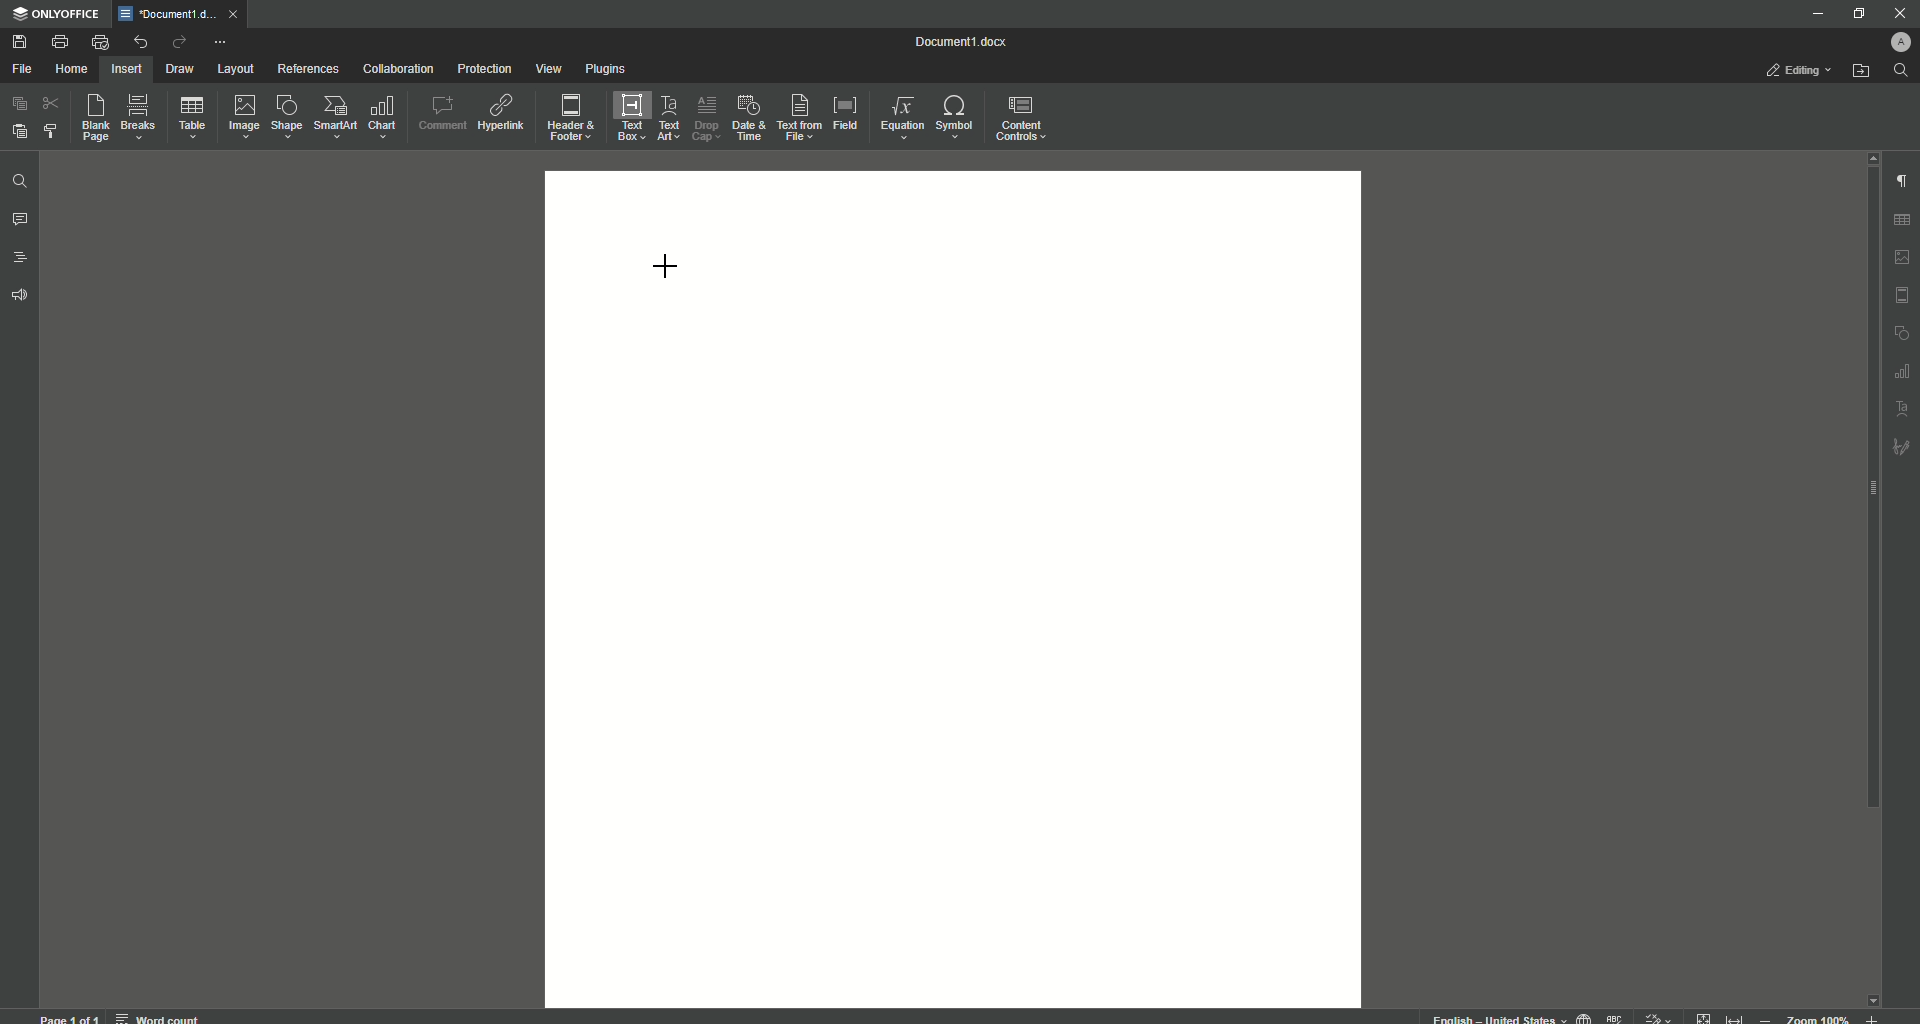 This screenshot has width=1920, height=1024. I want to click on text art, so click(1903, 410).